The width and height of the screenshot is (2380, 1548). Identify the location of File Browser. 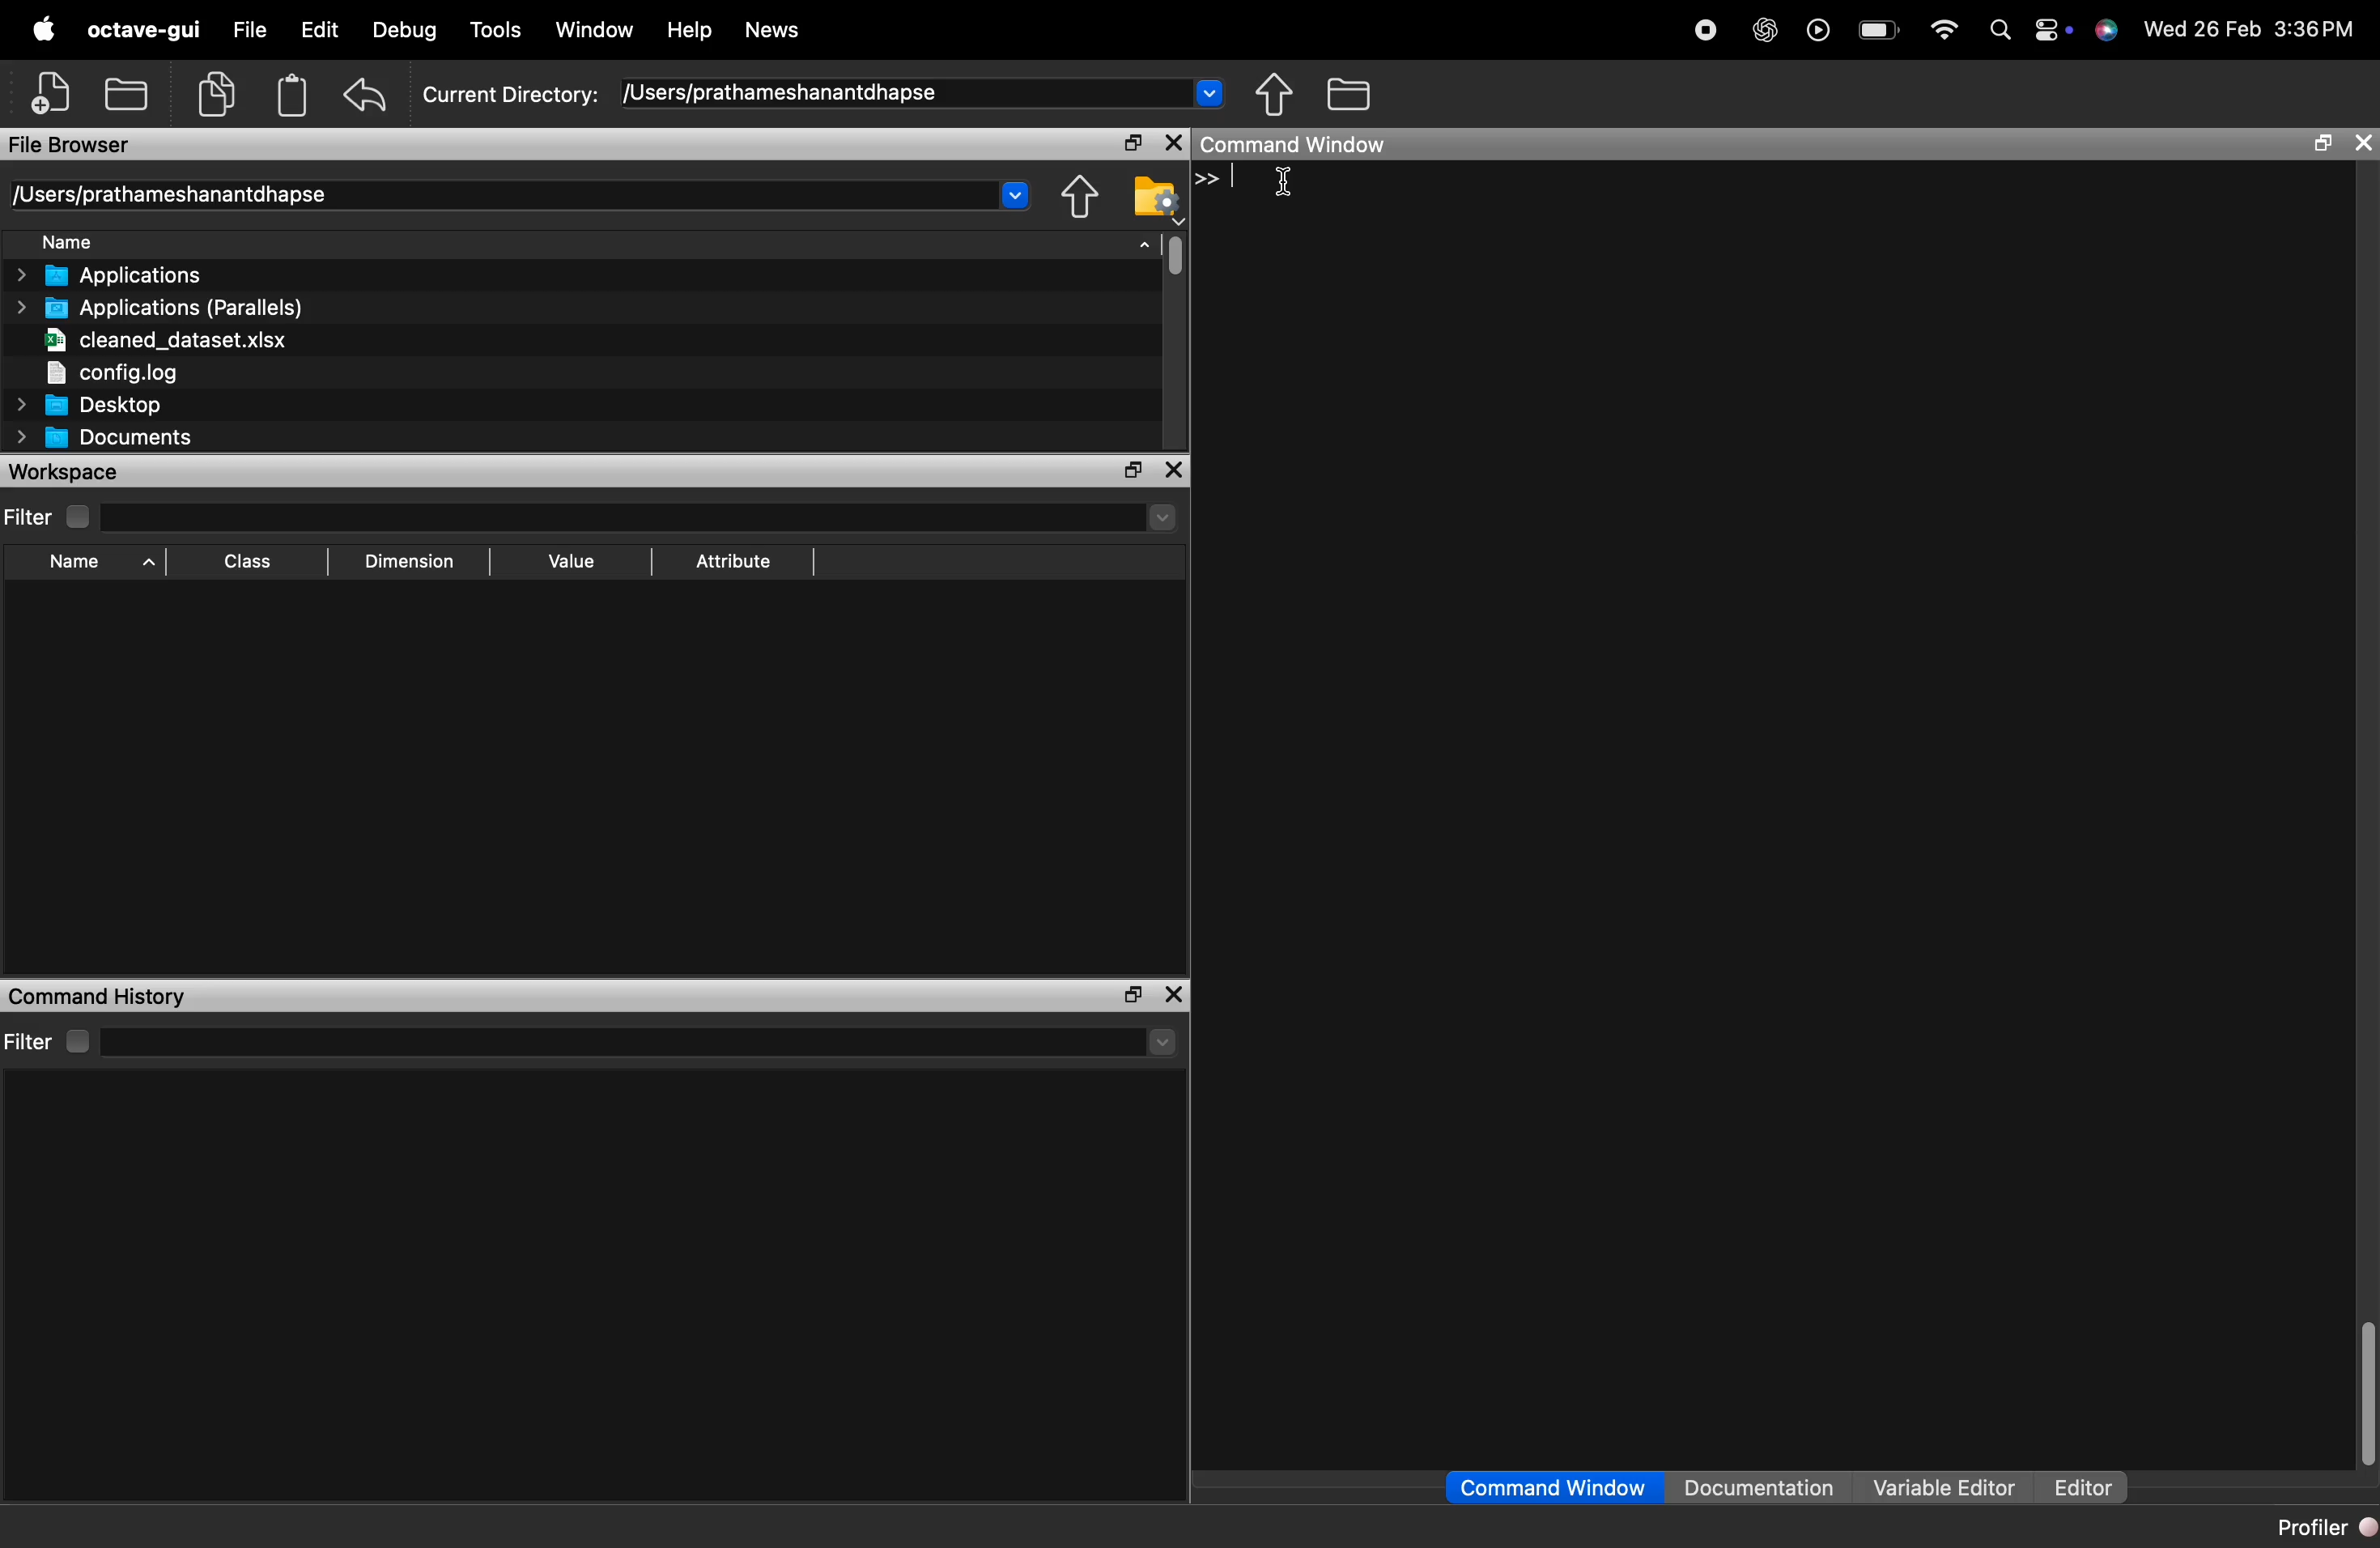
(552, 143).